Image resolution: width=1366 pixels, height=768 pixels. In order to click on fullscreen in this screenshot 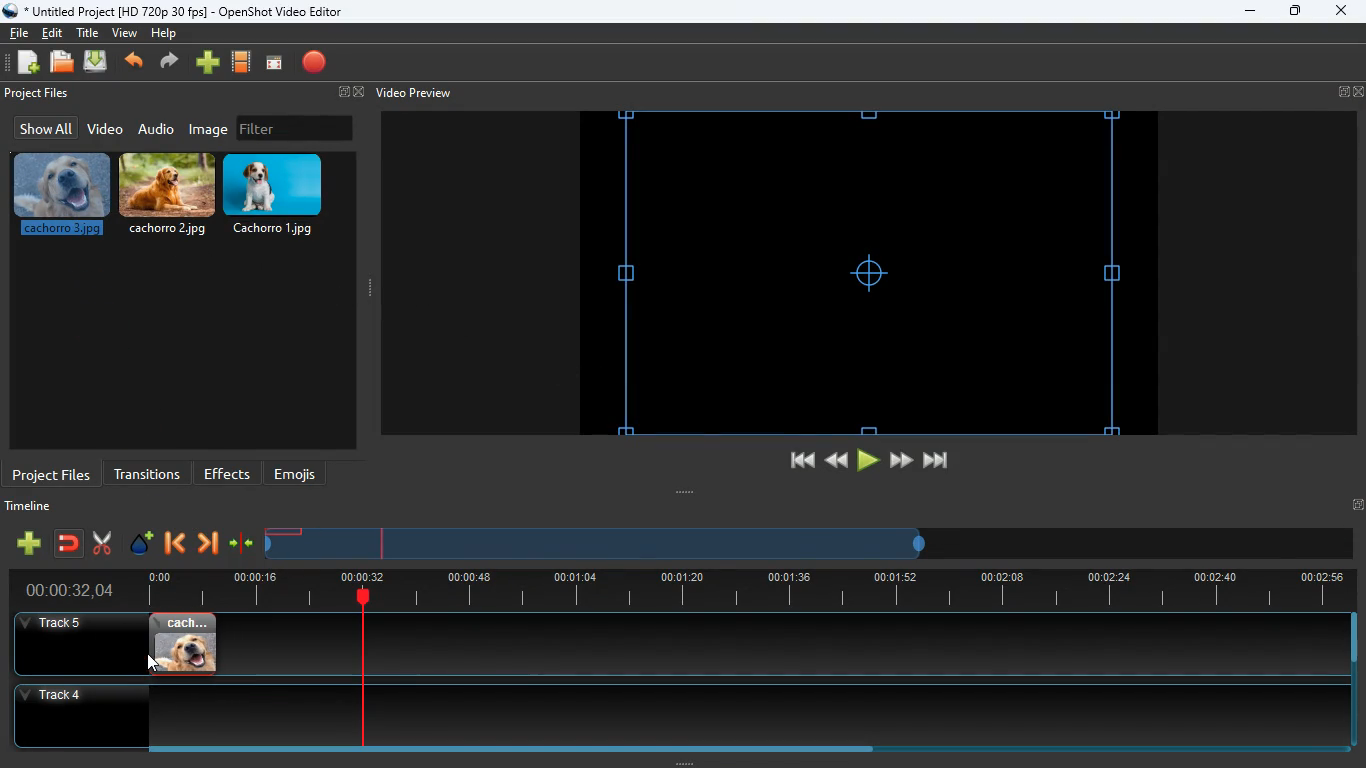, I will do `click(348, 93)`.